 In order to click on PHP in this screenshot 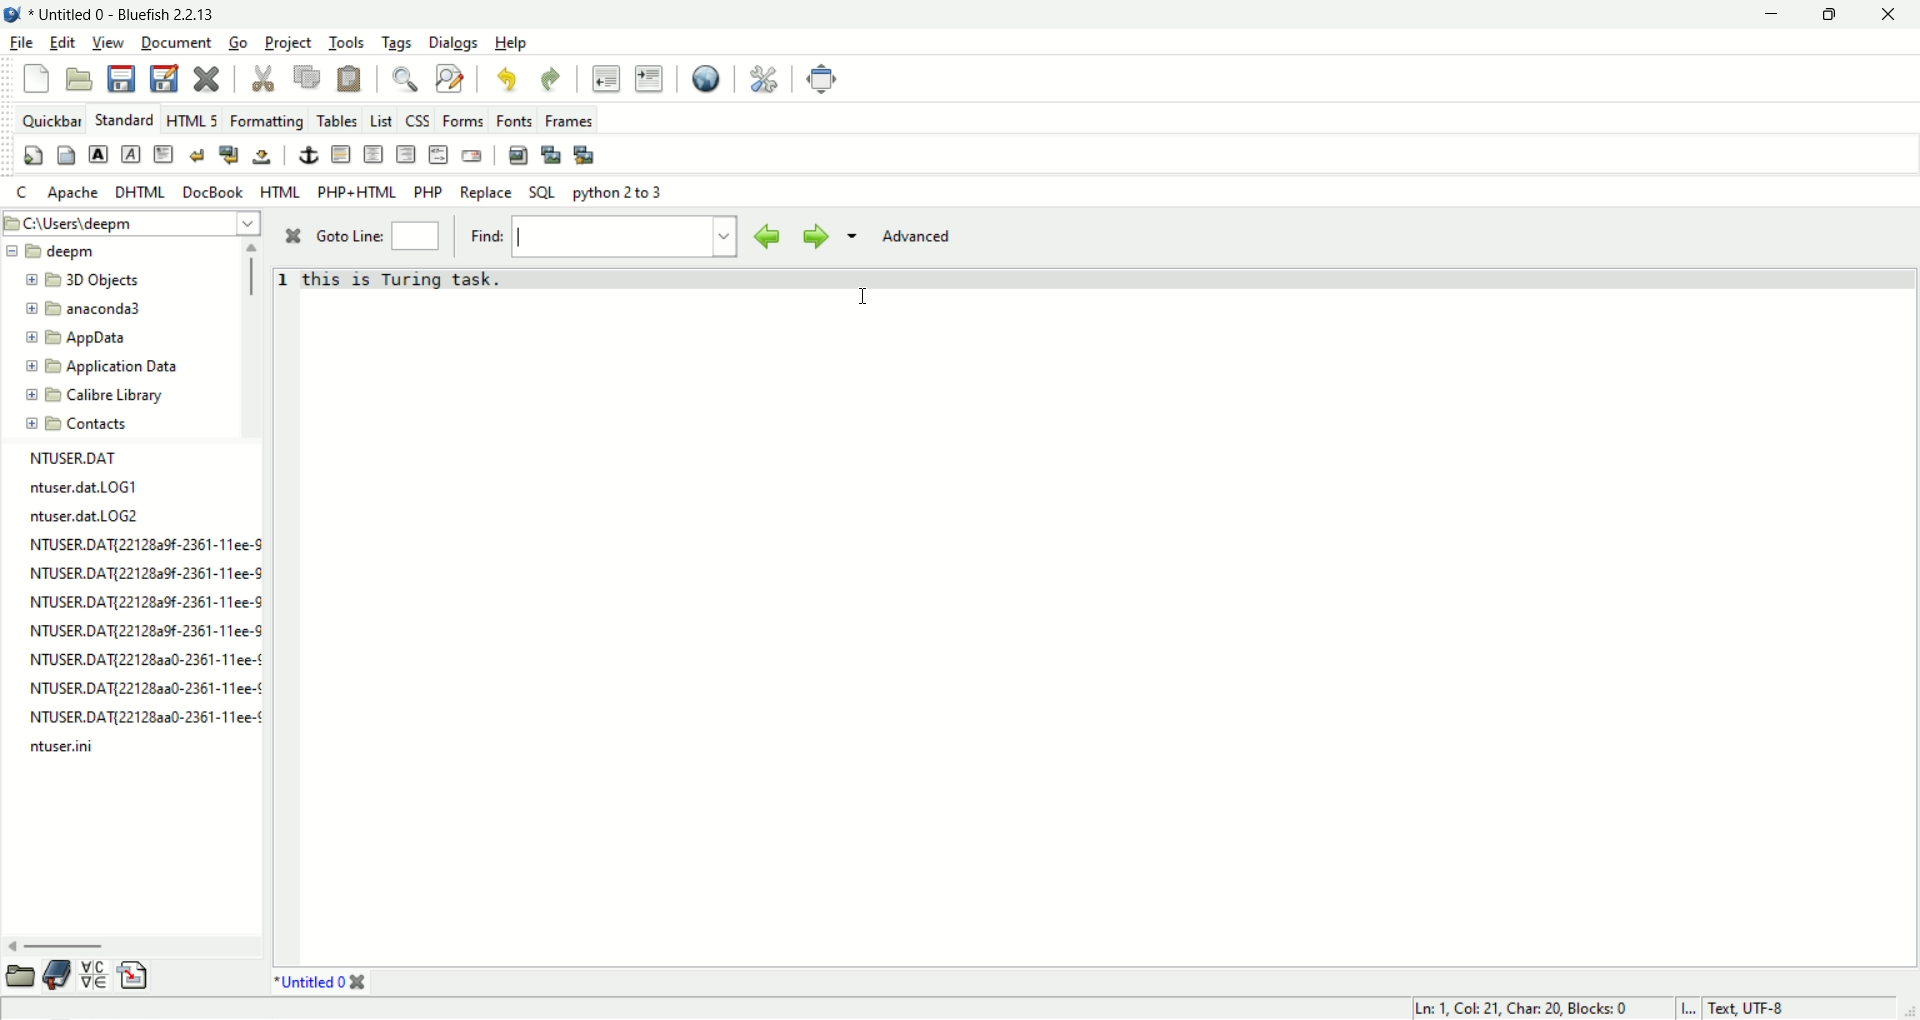, I will do `click(430, 192)`.